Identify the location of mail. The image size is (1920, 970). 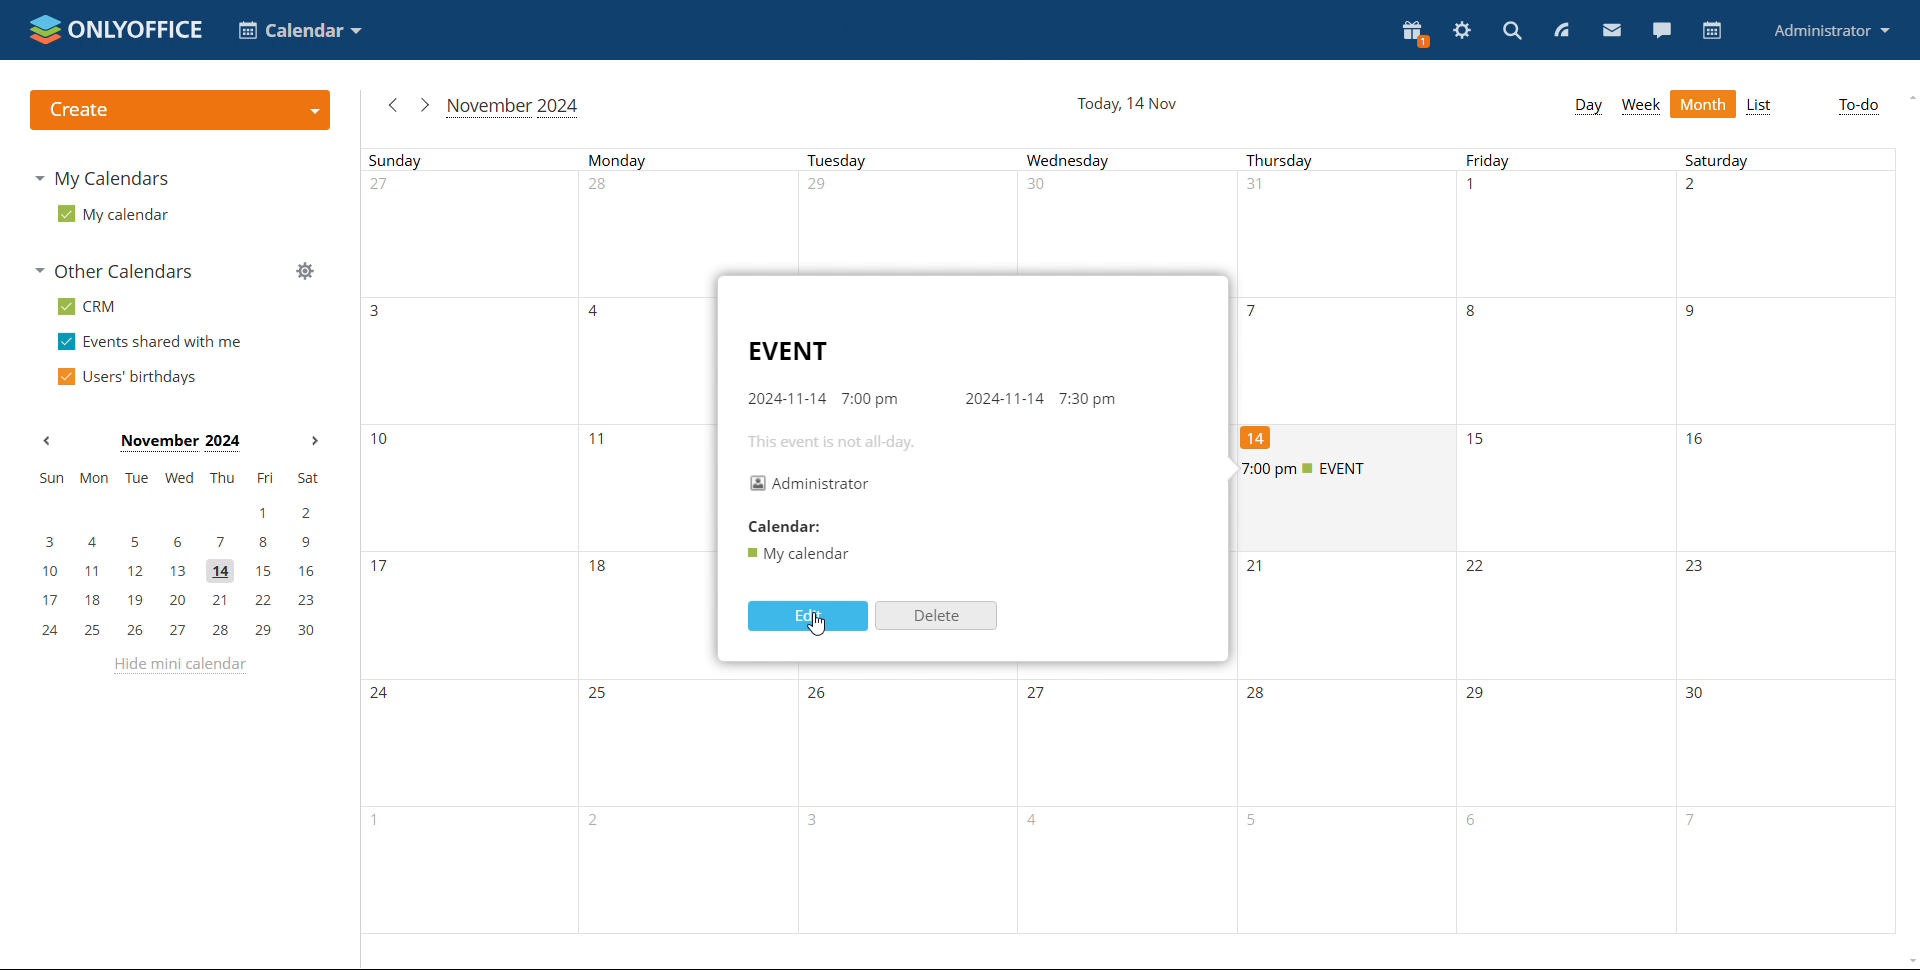
(1612, 31).